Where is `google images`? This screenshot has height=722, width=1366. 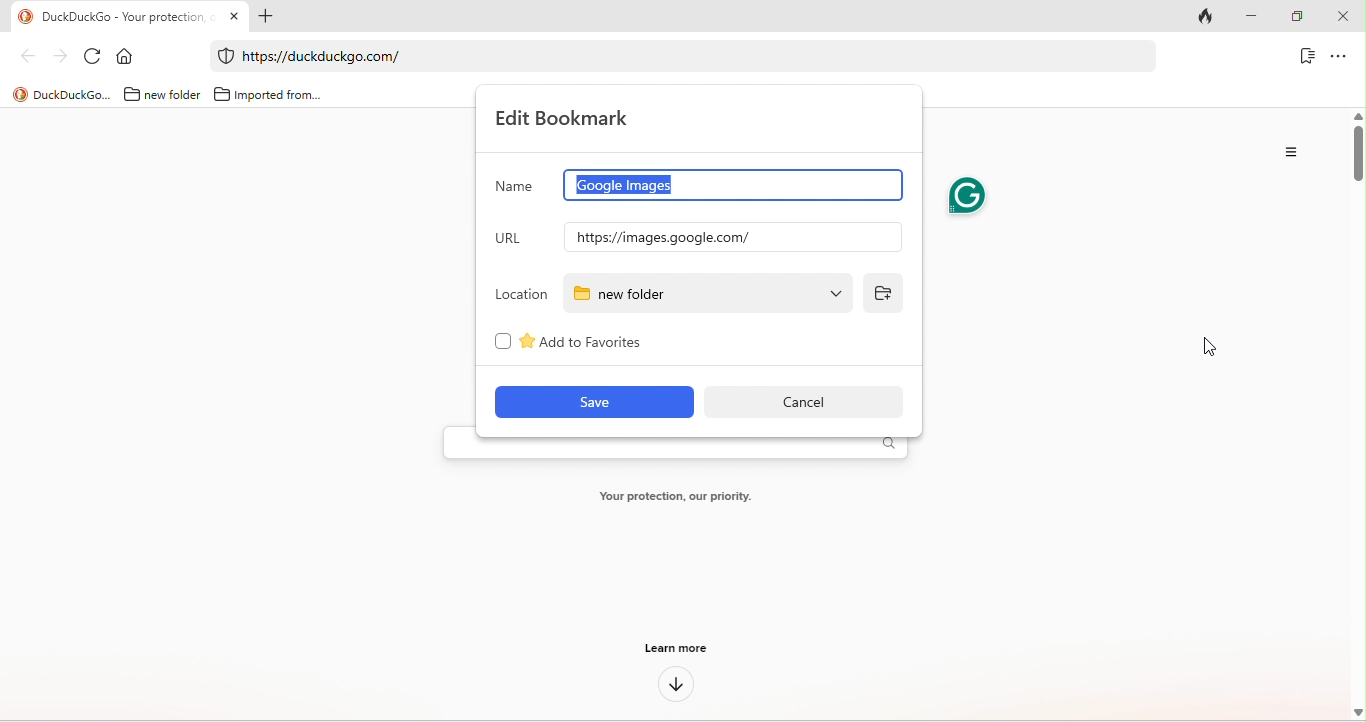
google images is located at coordinates (734, 186).